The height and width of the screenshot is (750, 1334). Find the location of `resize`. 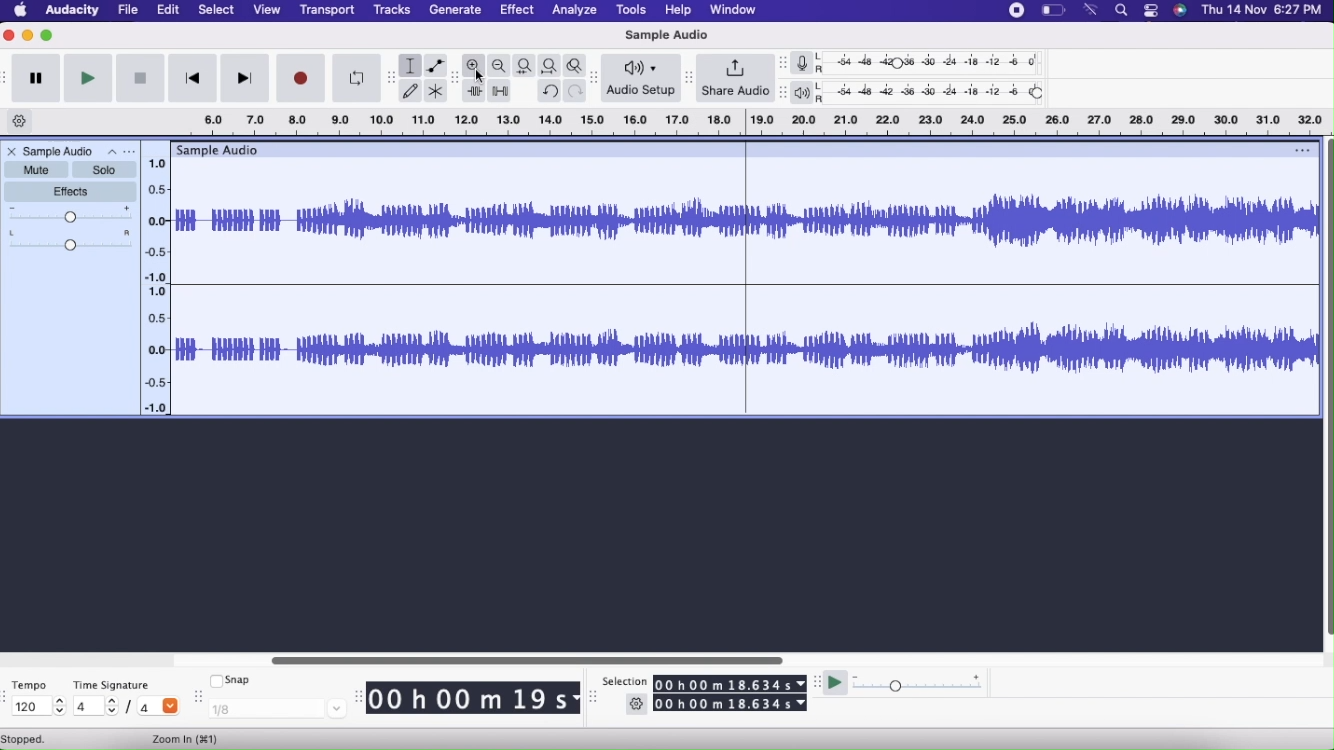

resize is located at coordinates (781, 91).